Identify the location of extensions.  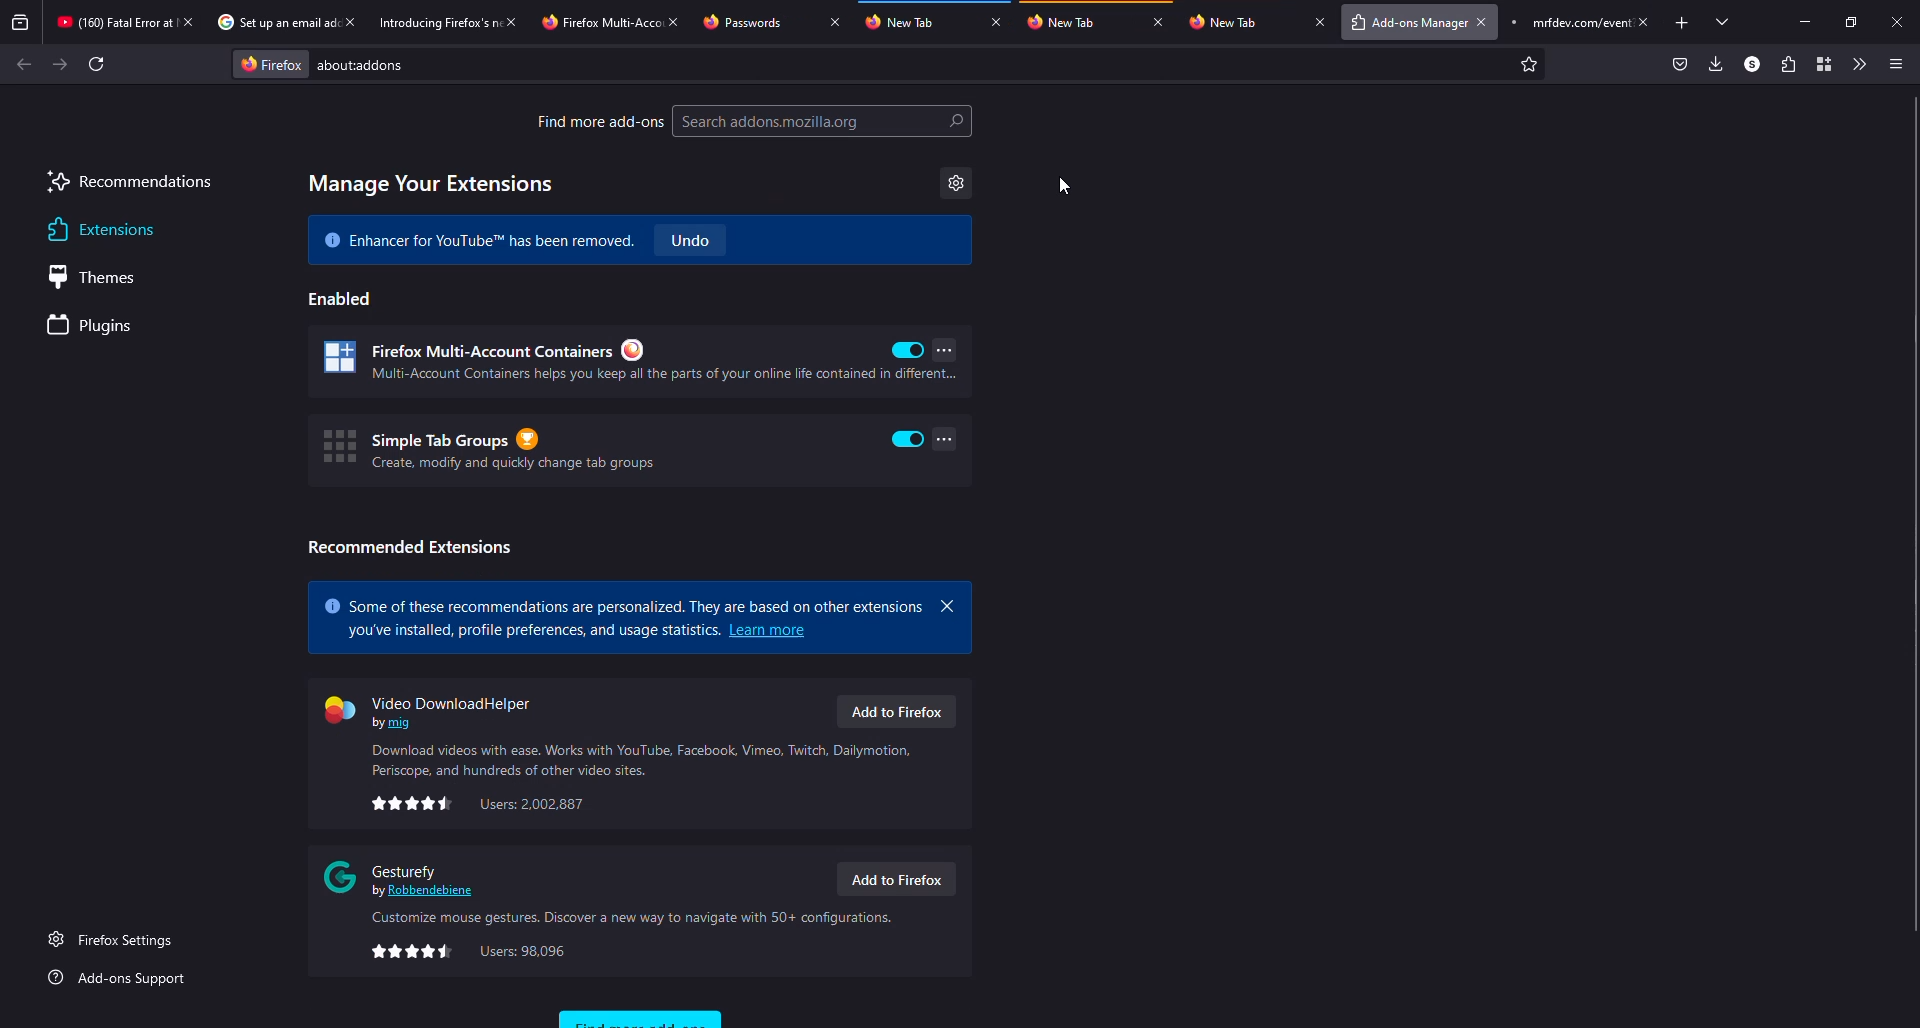
(98, 230).